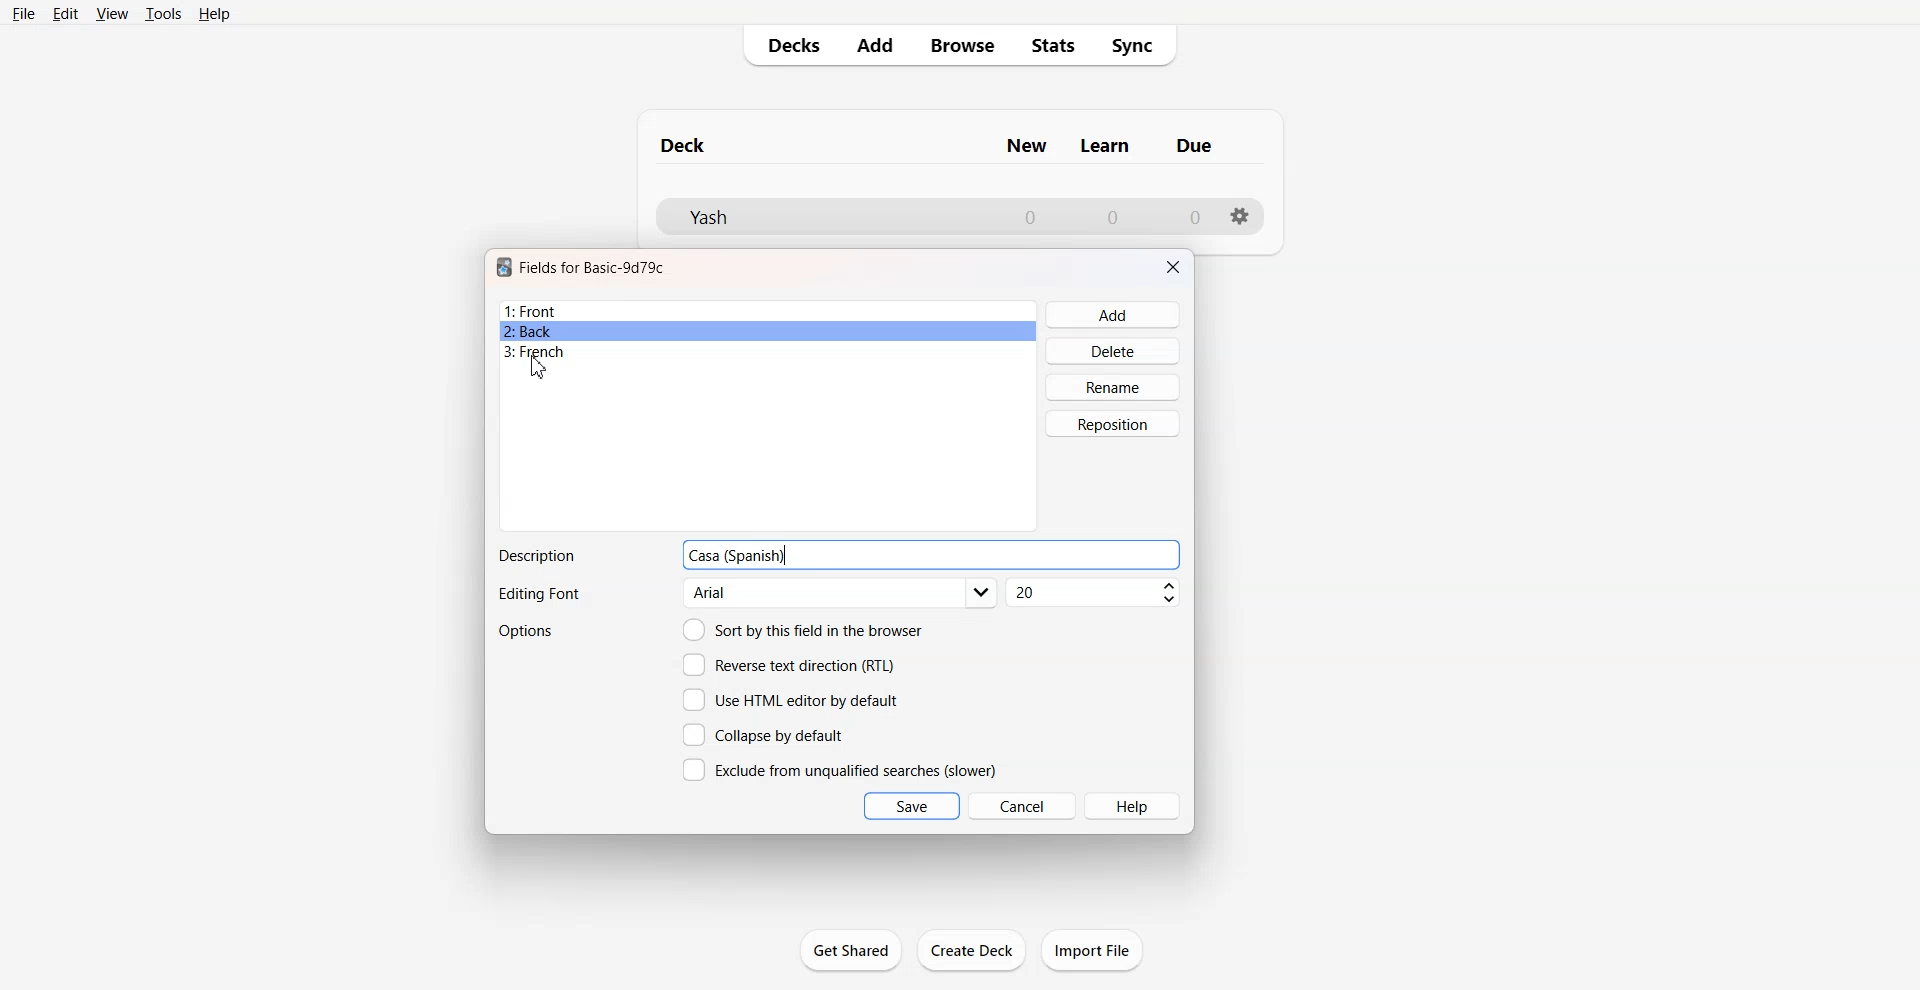 Image resolution: width=1920 pixels, height=990 pixels. I want to click on Reposition, so click(1113, 424).